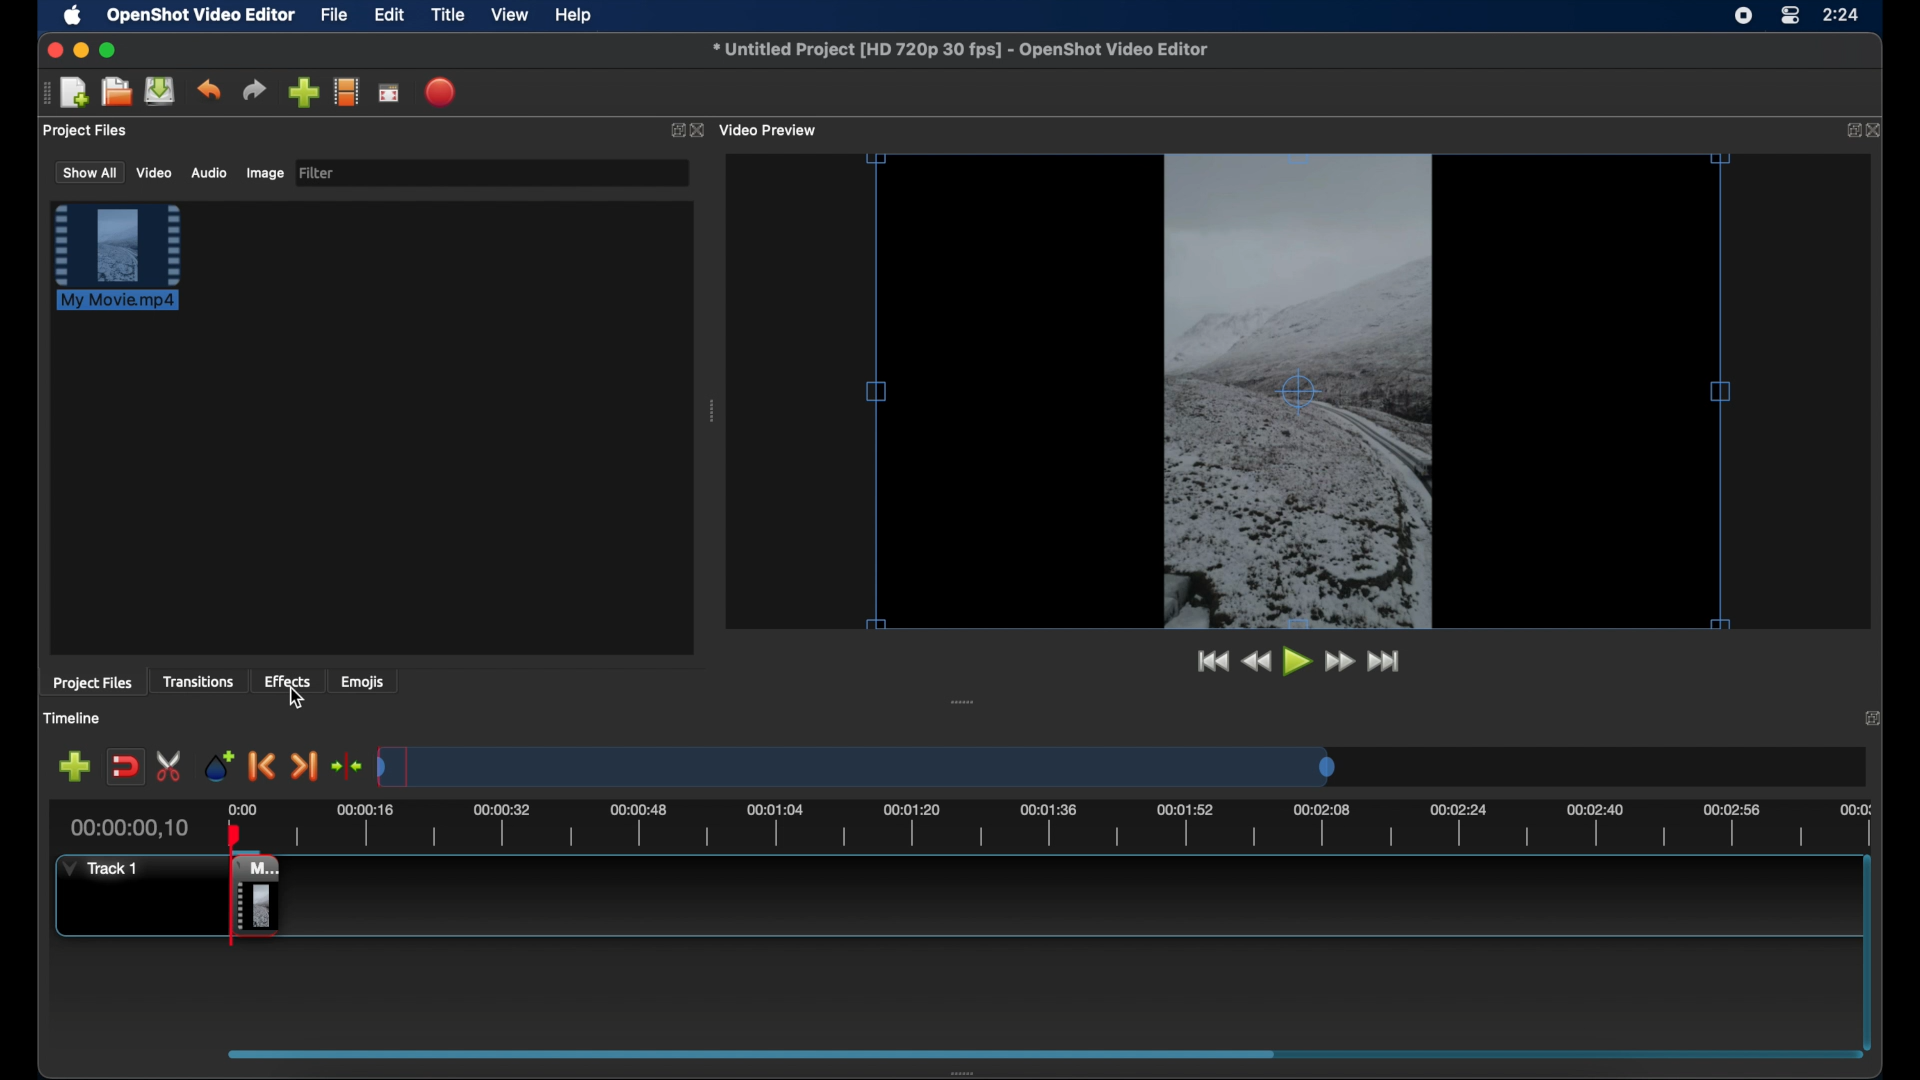 The image size is (1920, 1080). What do you see at coordinates (74, 766) in the screenshot?
I see `add track` at bounding box center [74, 766].